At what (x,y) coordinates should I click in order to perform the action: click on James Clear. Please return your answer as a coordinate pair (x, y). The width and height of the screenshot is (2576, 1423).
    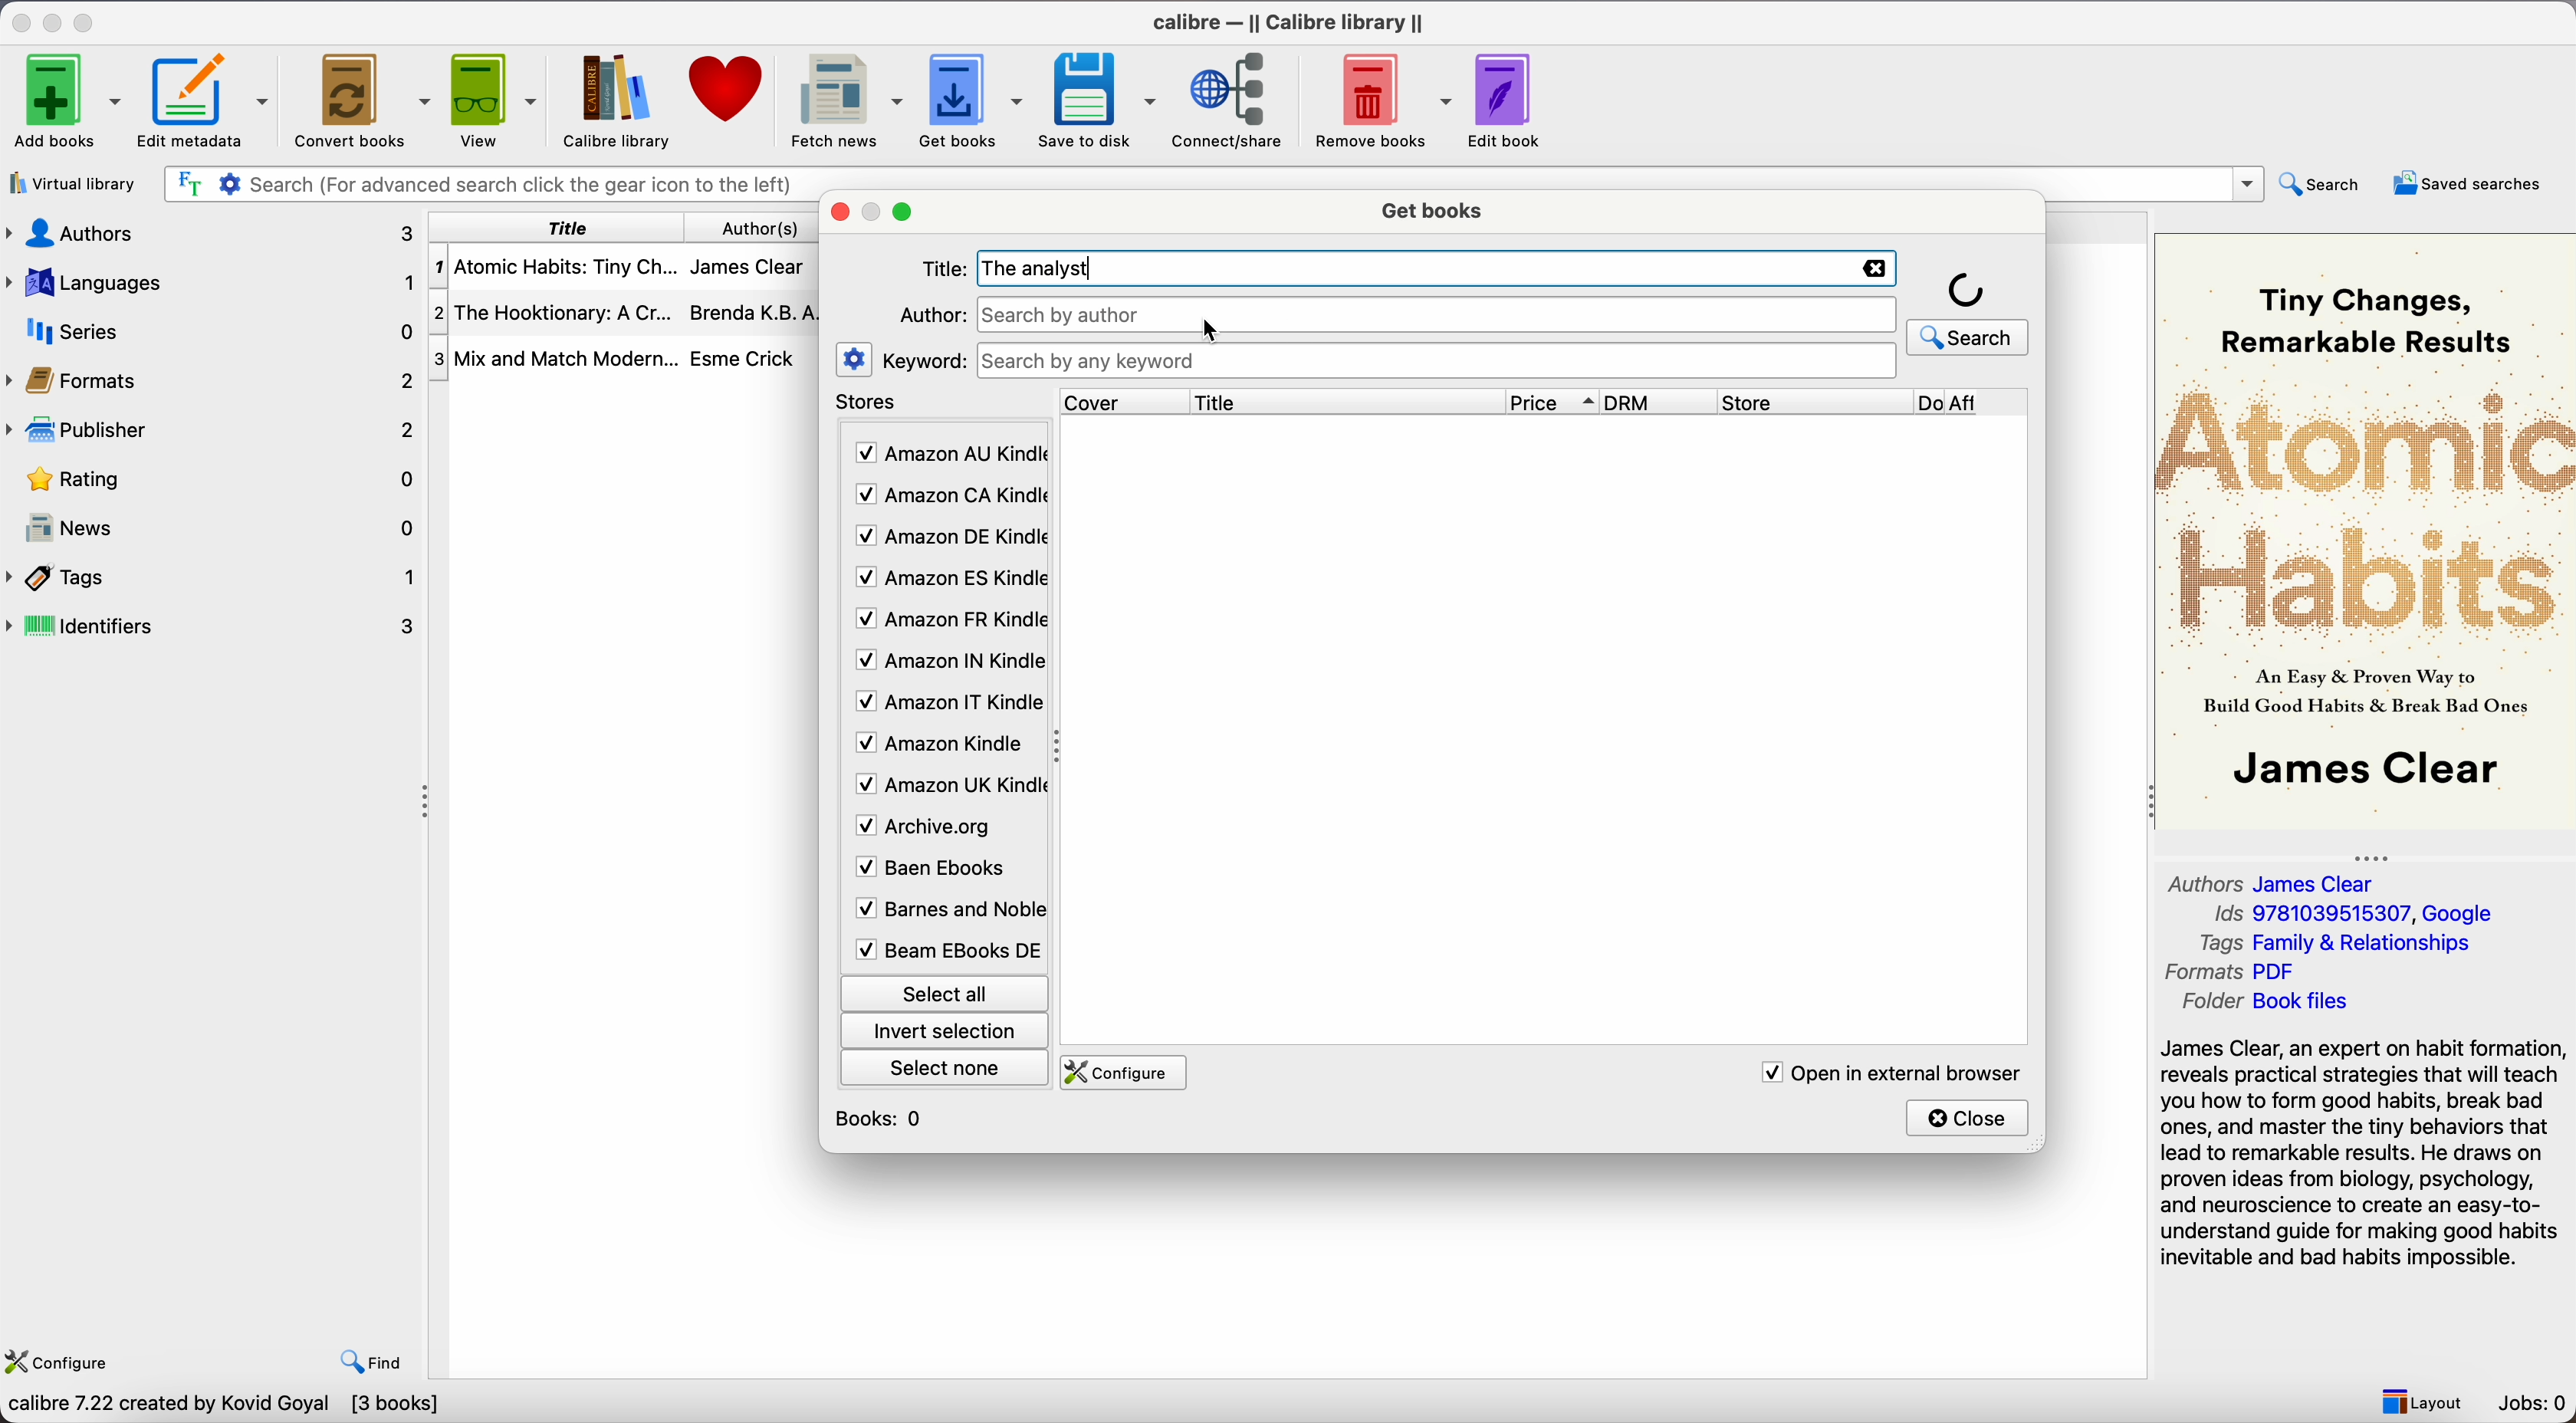
    Looking at the image, I should click on (754, 272).